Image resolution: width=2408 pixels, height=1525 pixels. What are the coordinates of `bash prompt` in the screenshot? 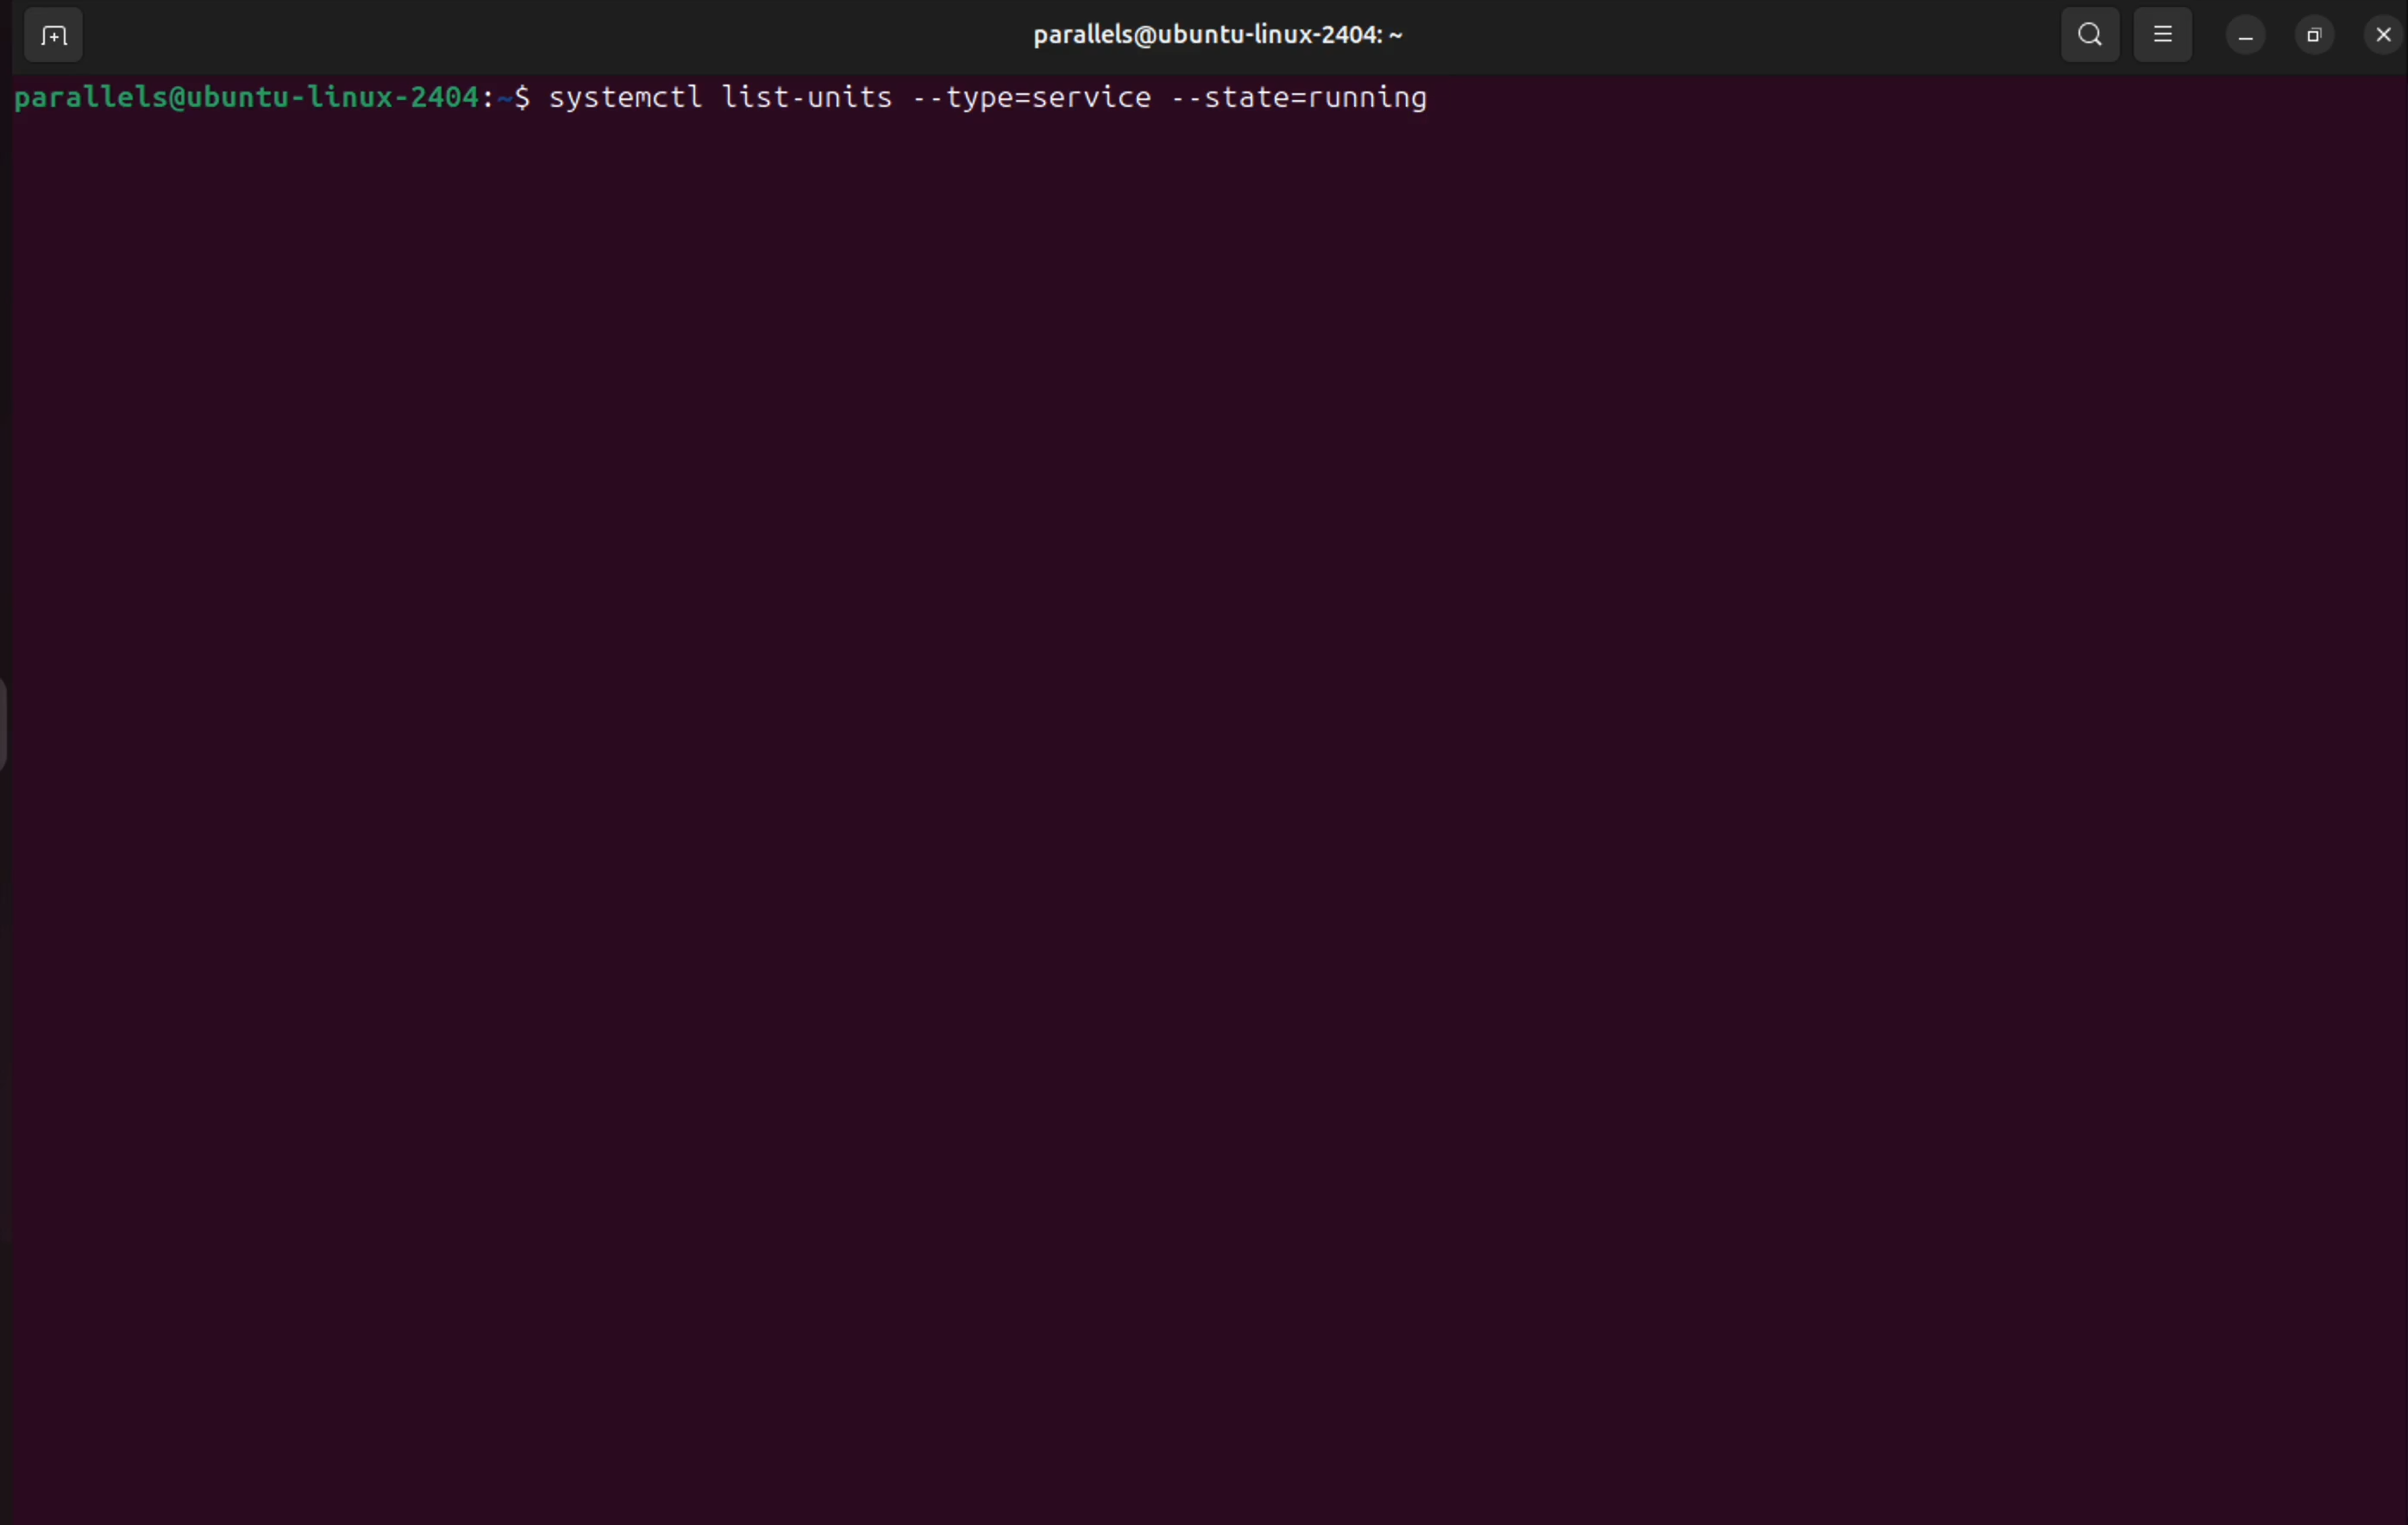 It's located at (273, 102).